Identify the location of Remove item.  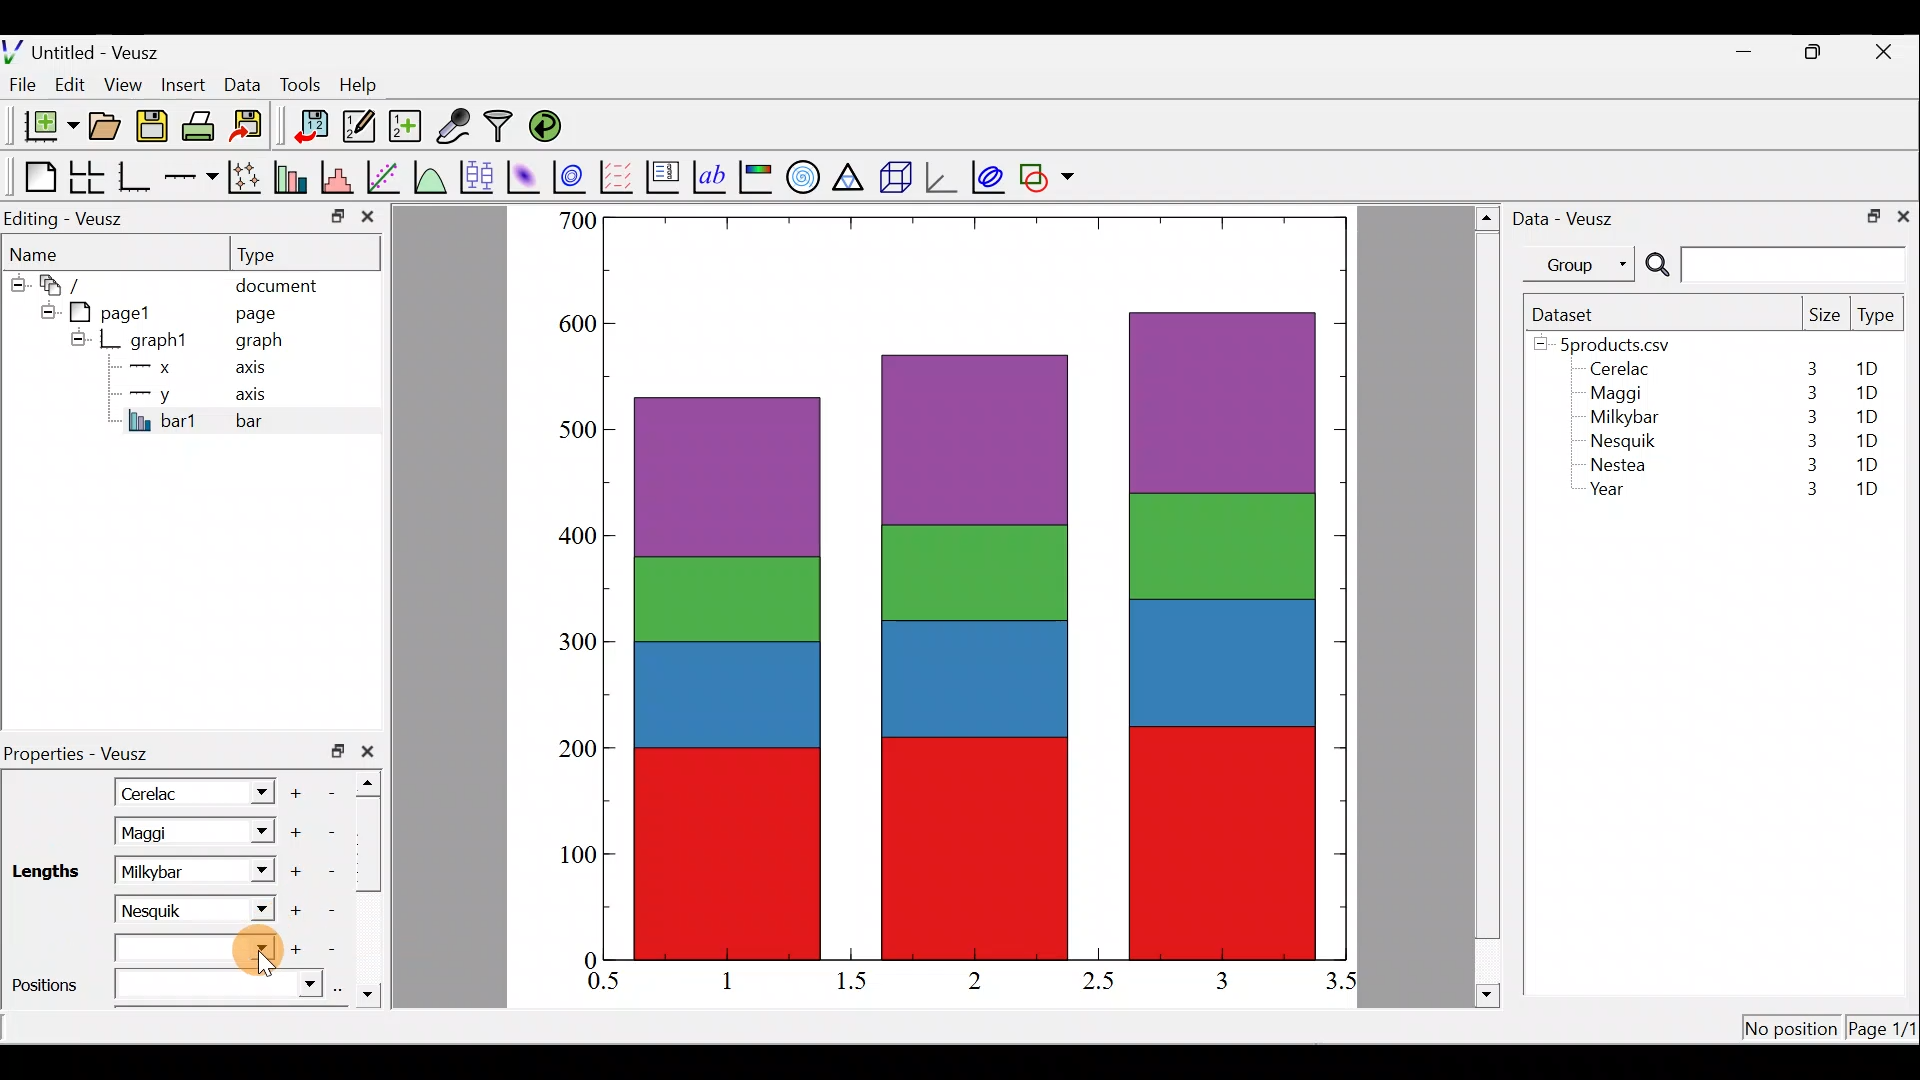
(332, 870).